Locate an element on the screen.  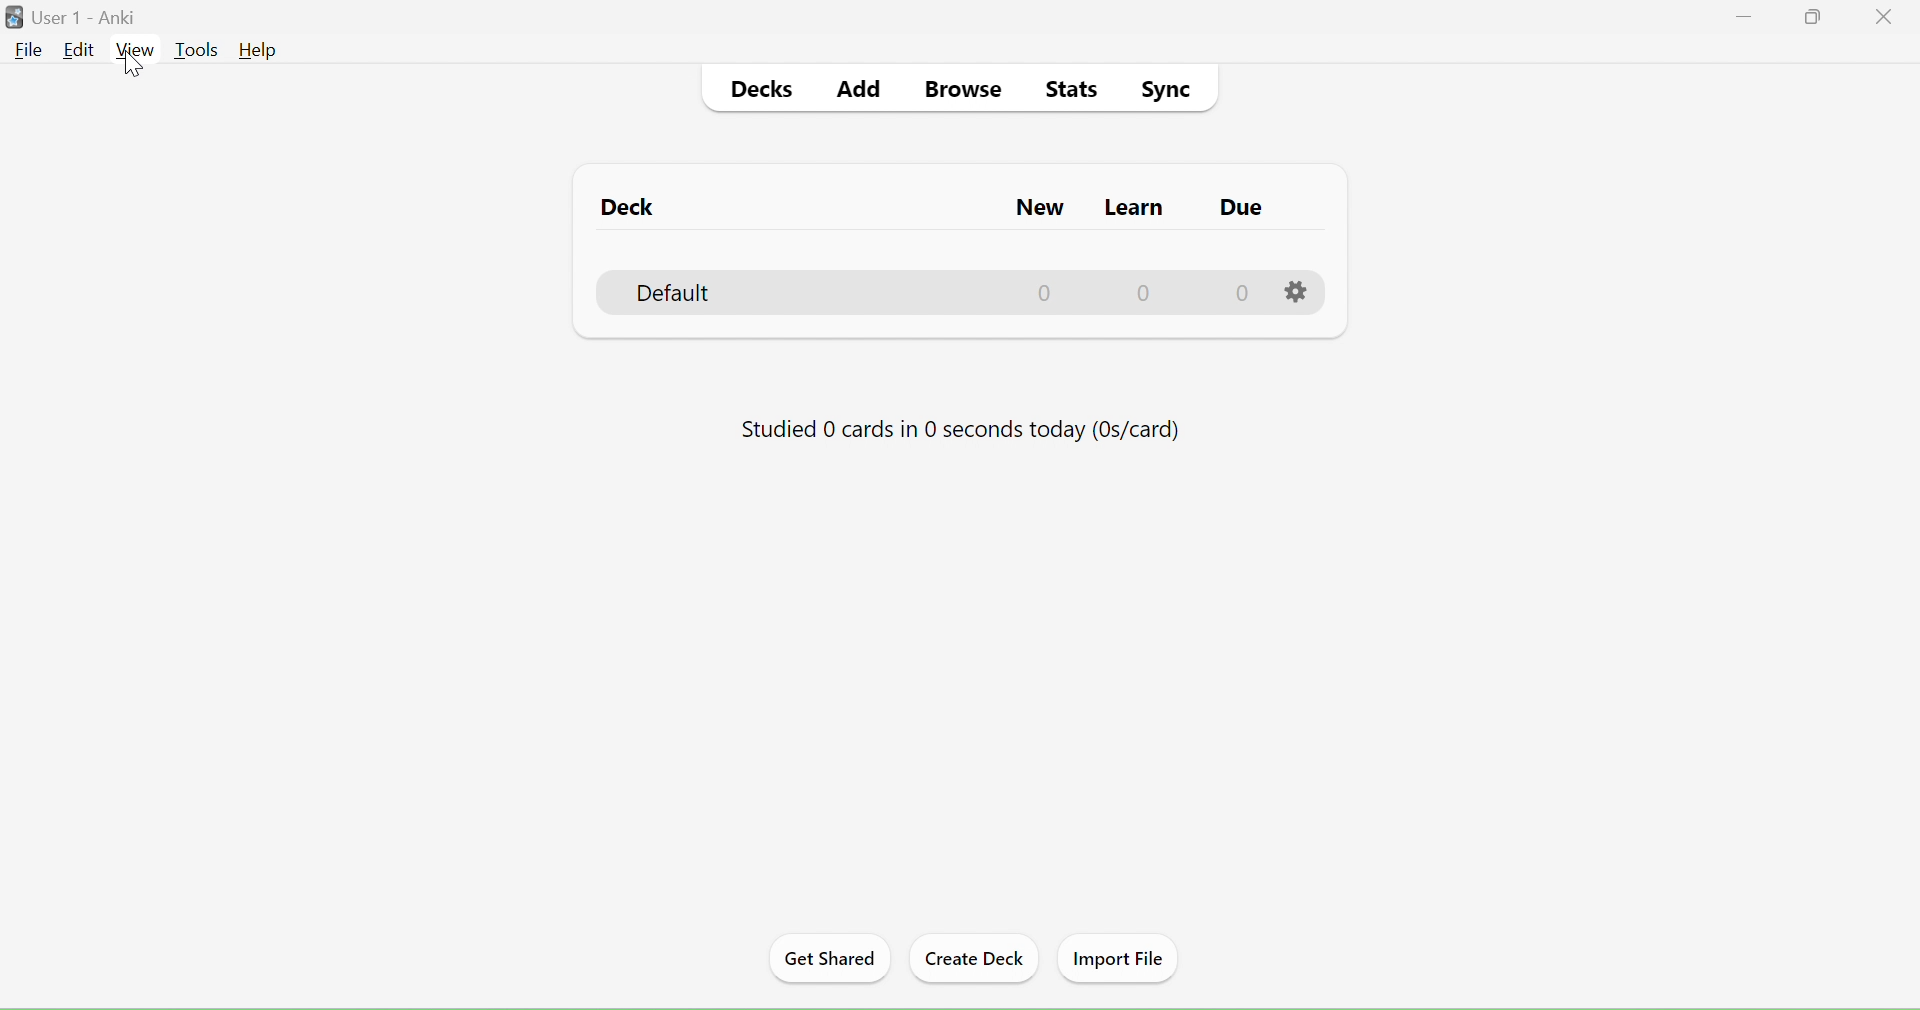
logo is located at coordinates (15, 18).